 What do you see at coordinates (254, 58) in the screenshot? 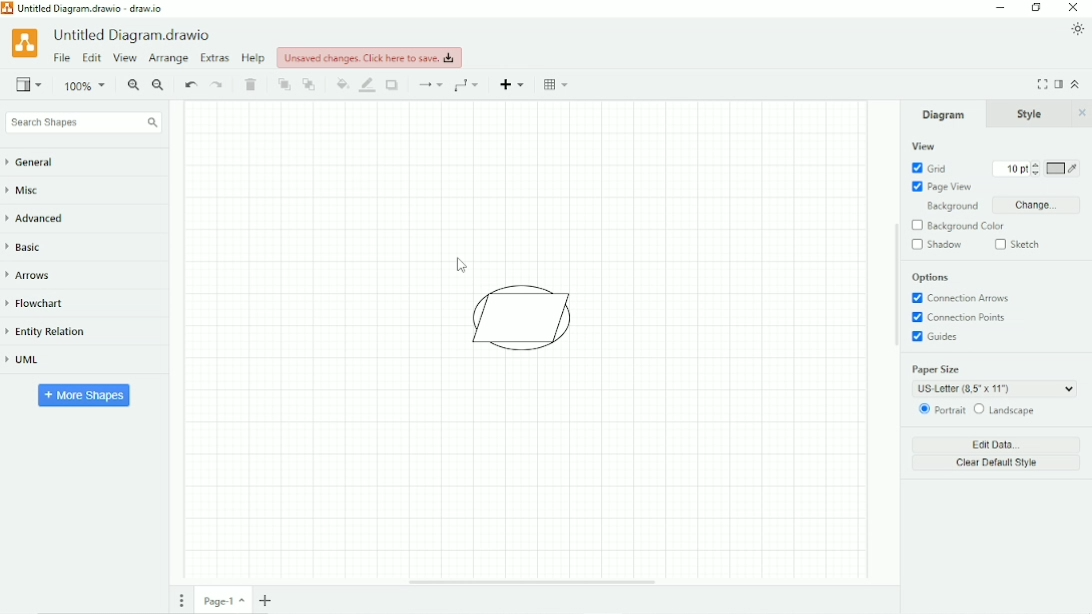
I see `Help` at bounding box center [254, 58].